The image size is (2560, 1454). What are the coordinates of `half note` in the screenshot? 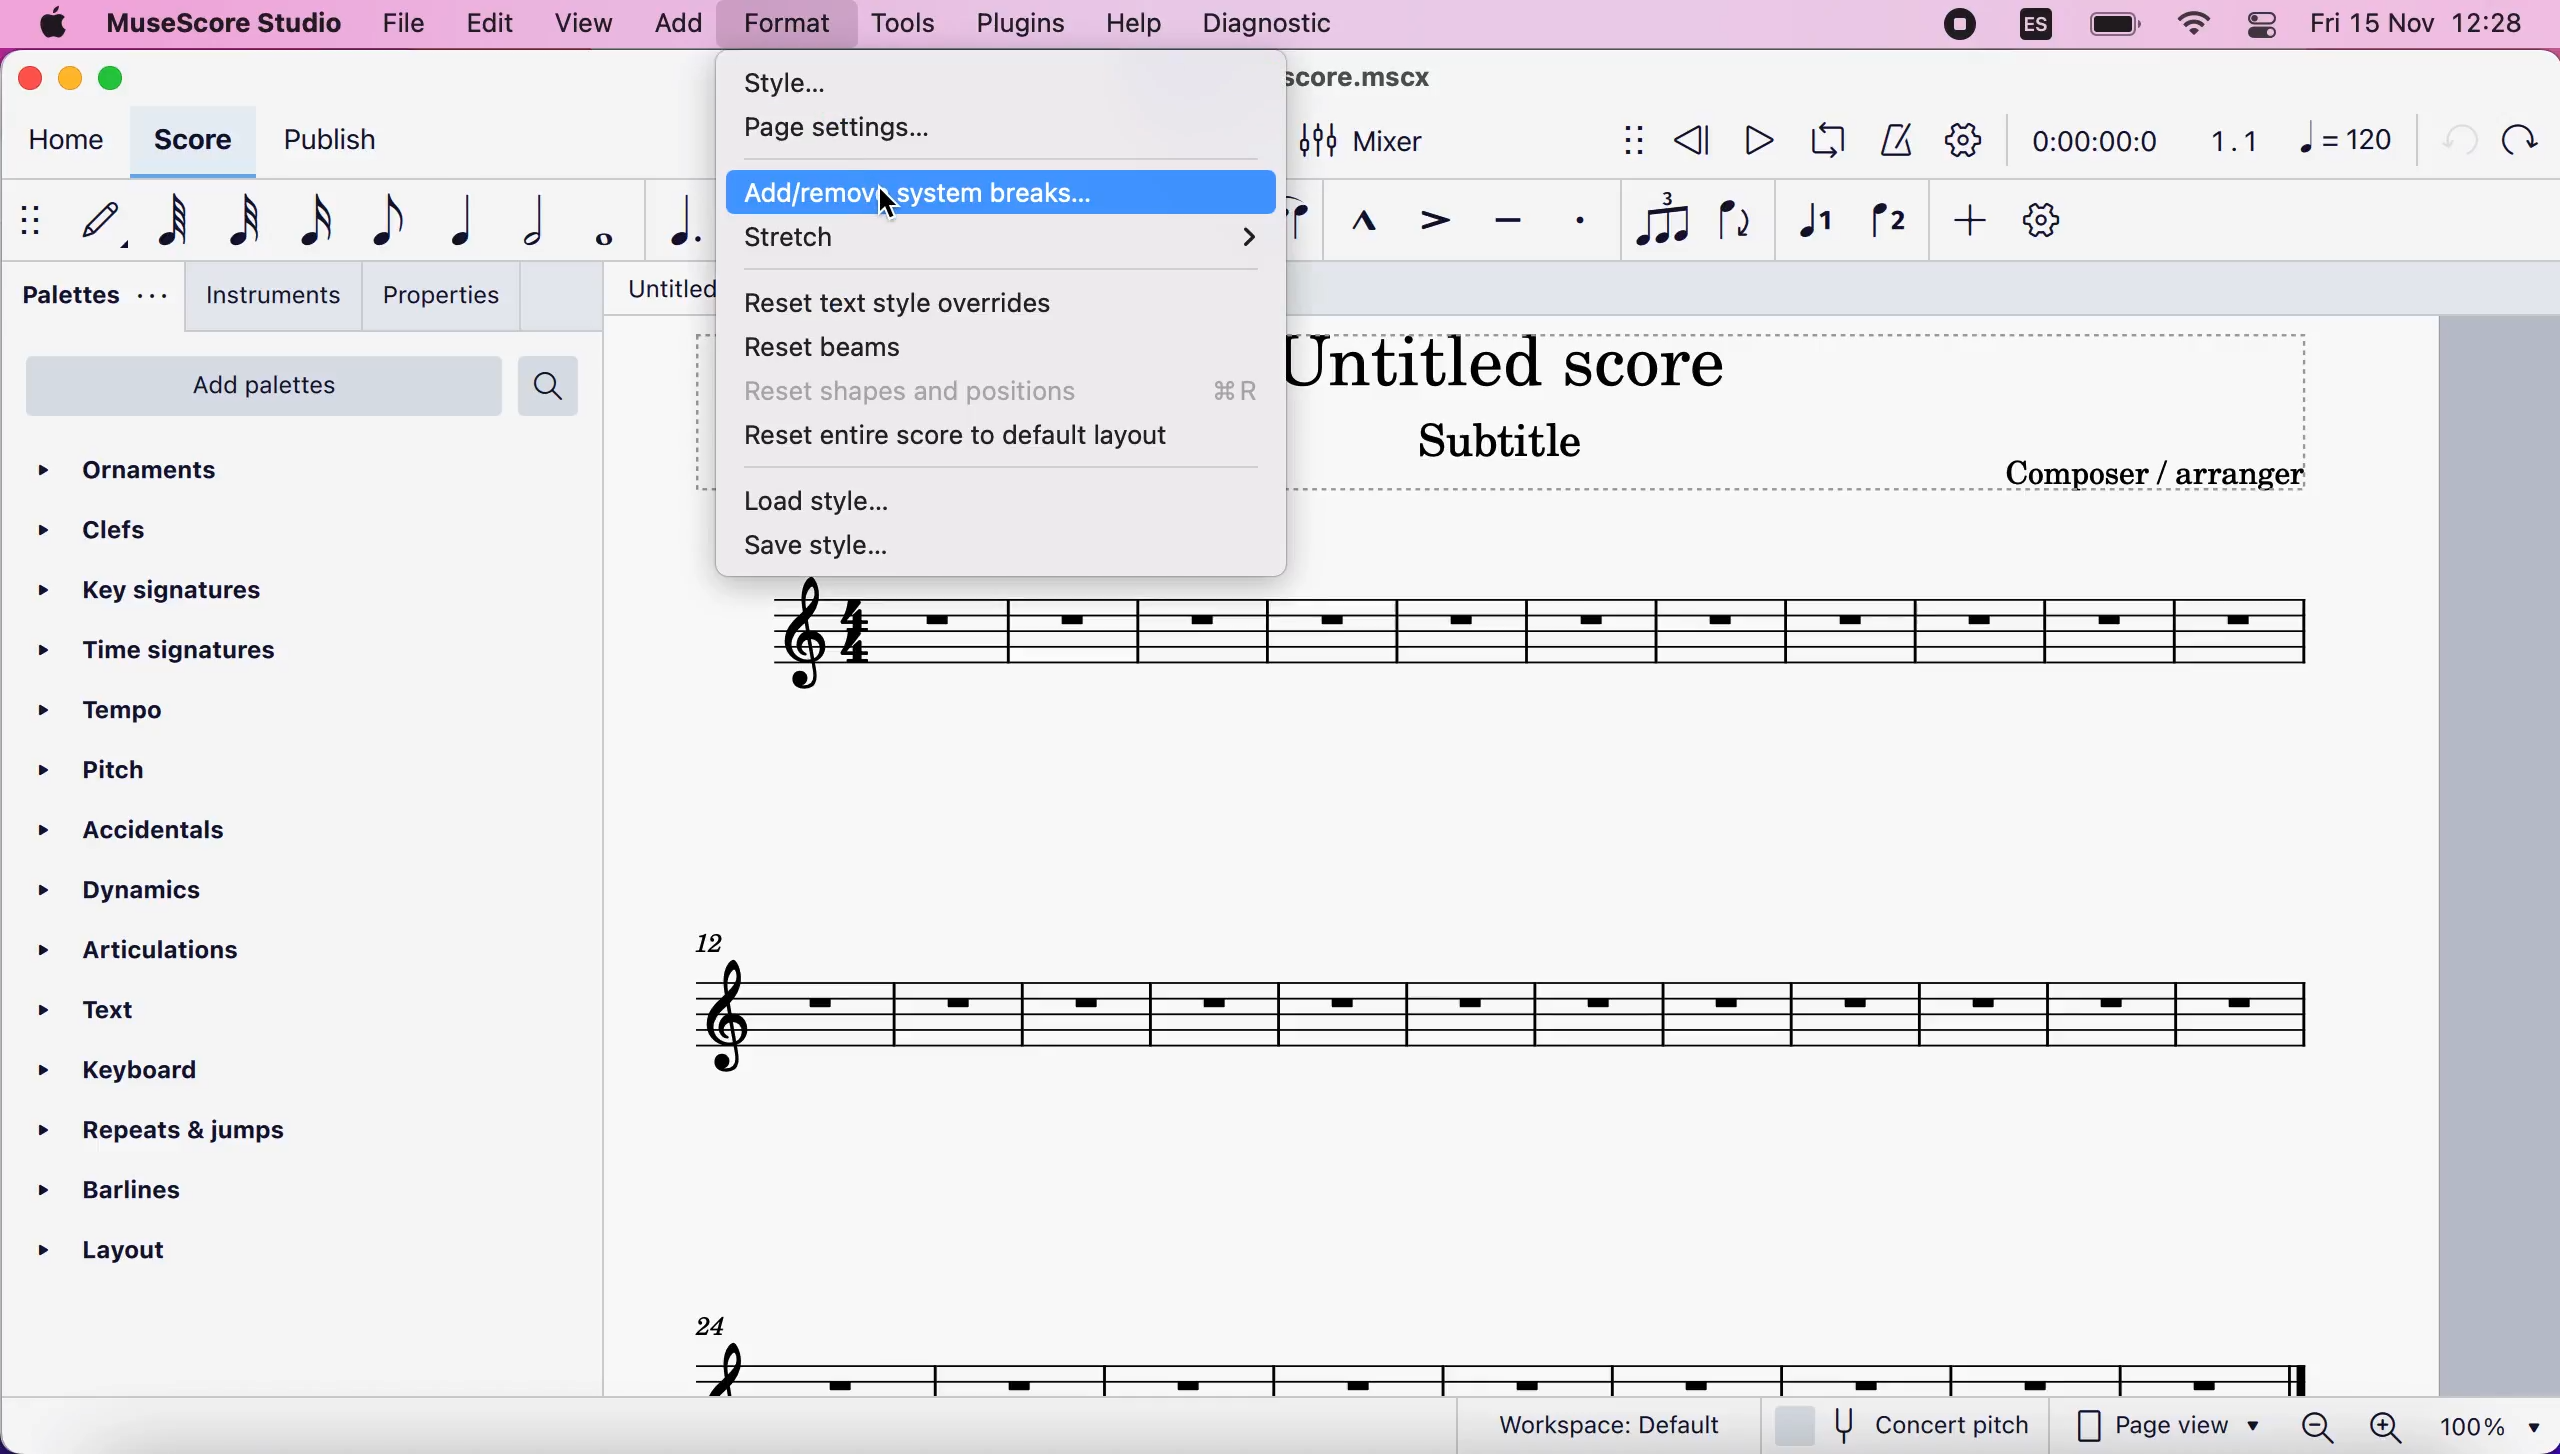 It's located at (520, 221).